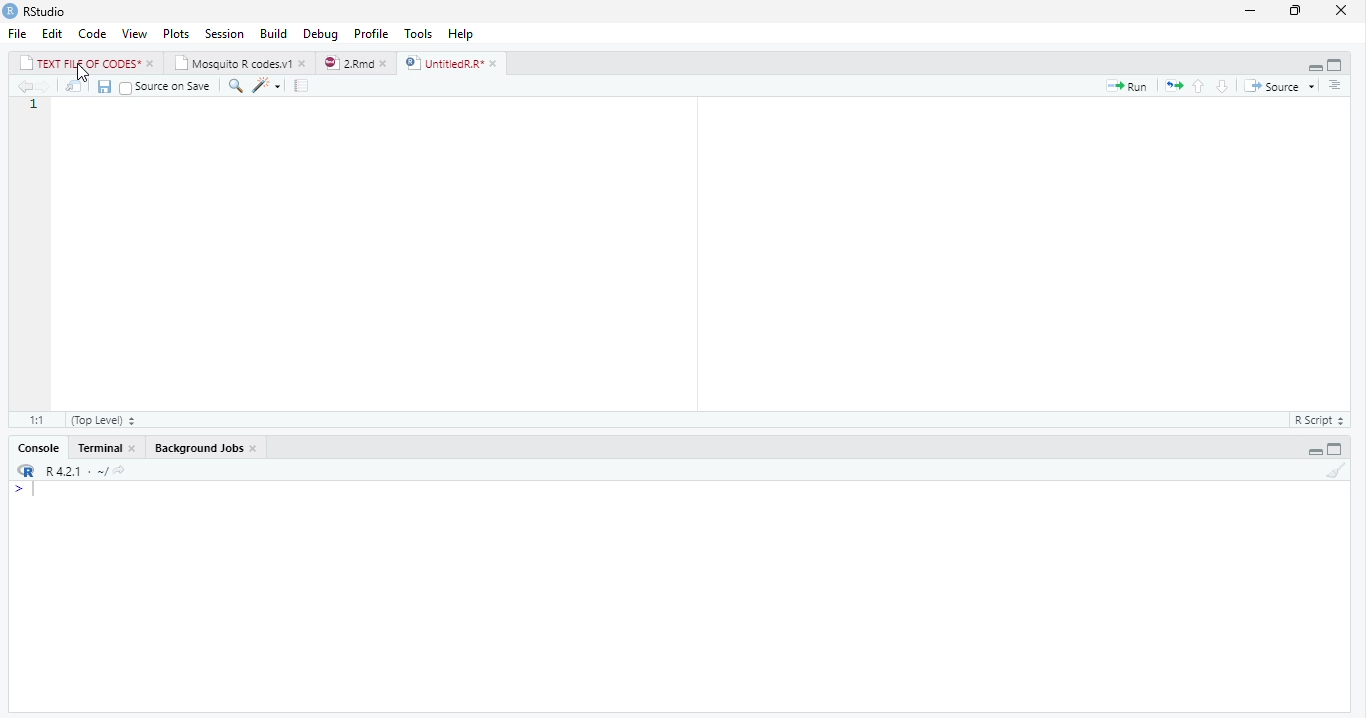  What do you see at coordinates (84, 73) in the screenshot?
I see `cursor` at bounding box center [84, 73].